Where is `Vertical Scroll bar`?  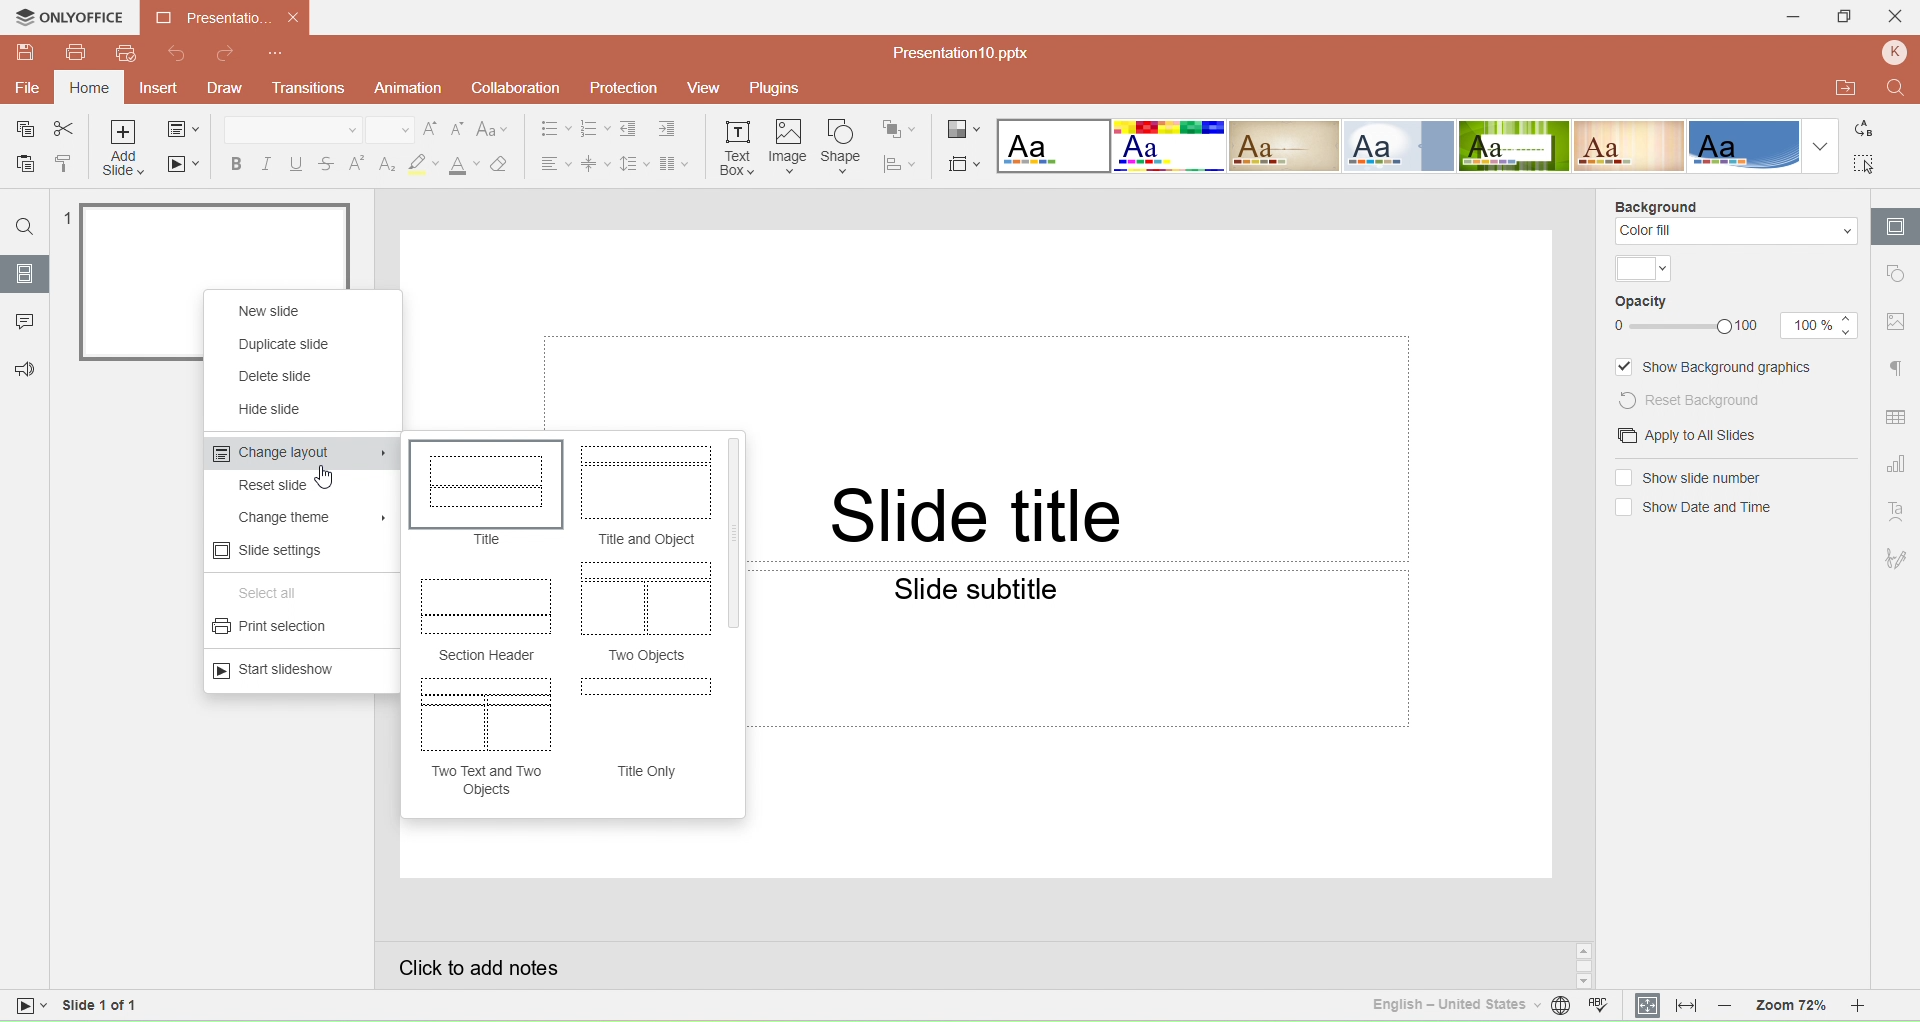
Vertical Scroll bar is located at coordinates (736, 533).